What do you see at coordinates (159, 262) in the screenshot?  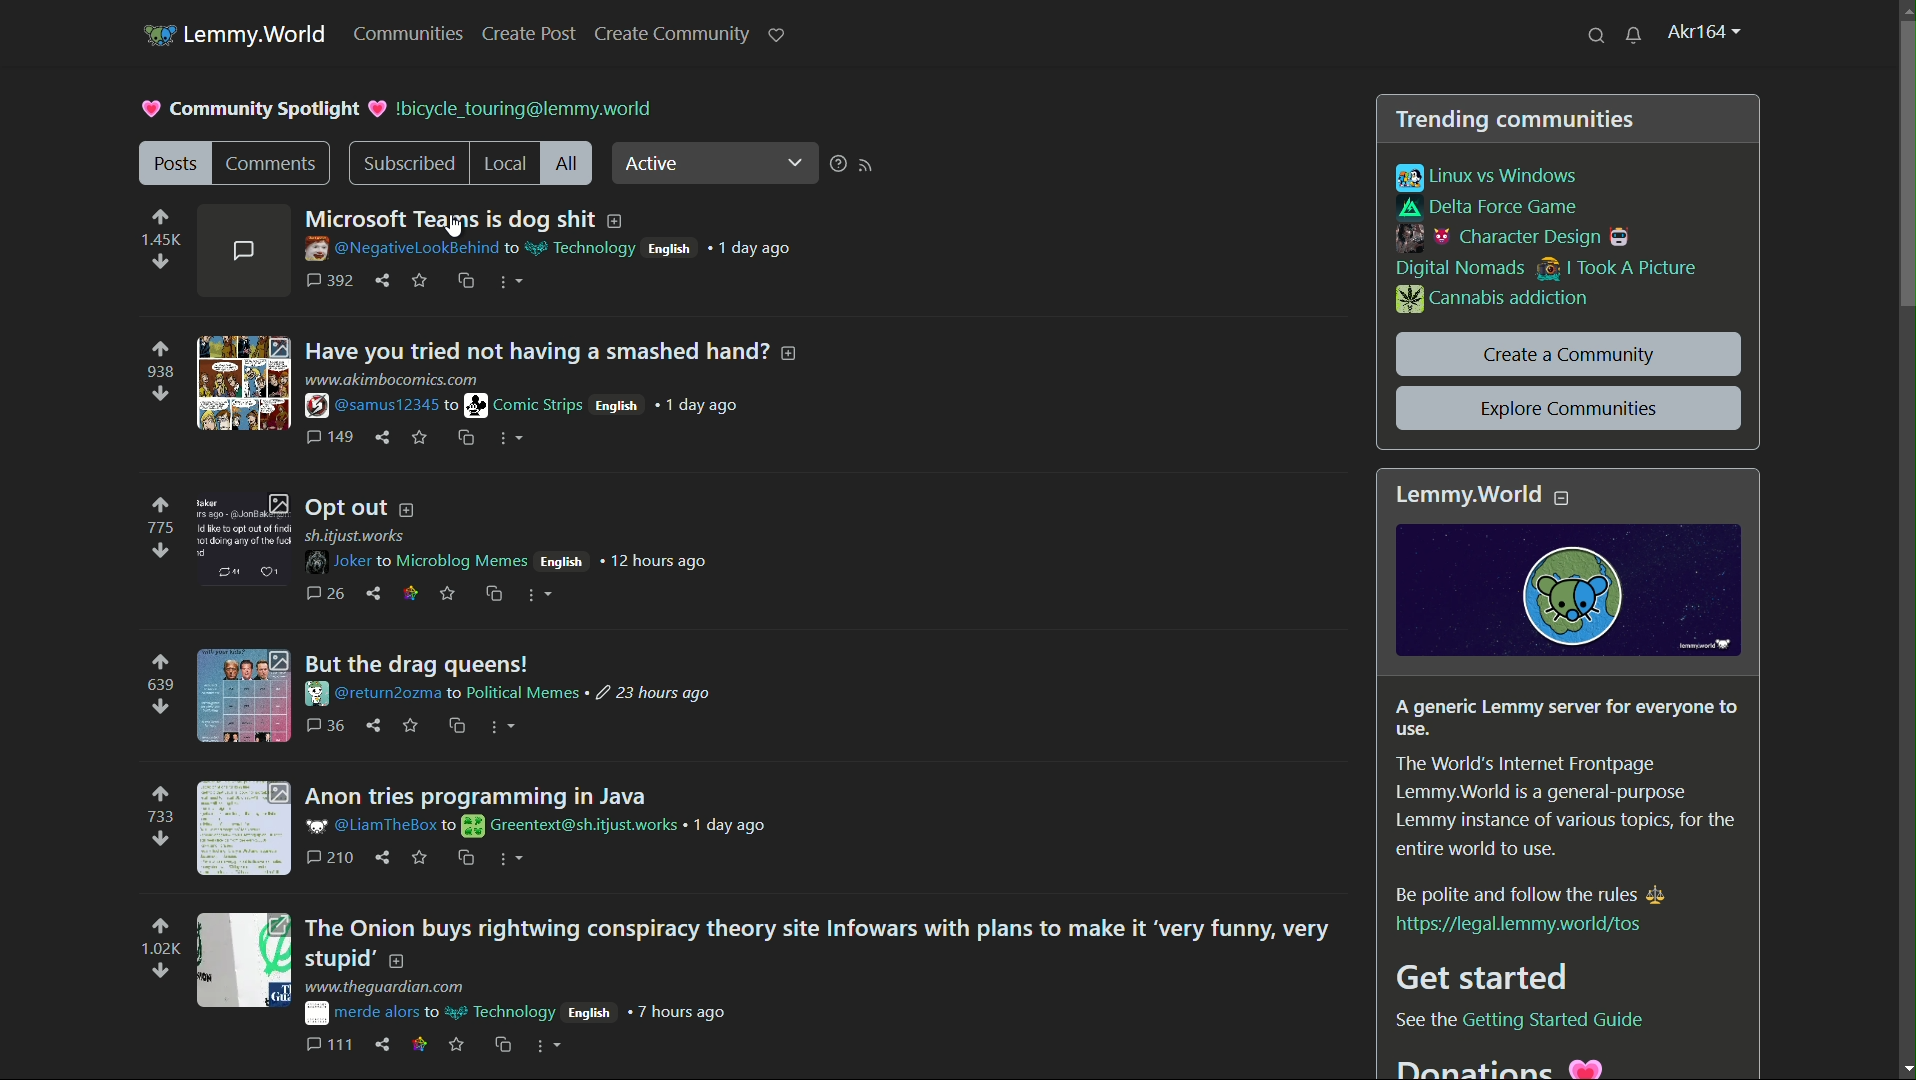 I see `downvote` at bounding box center [159, 262].